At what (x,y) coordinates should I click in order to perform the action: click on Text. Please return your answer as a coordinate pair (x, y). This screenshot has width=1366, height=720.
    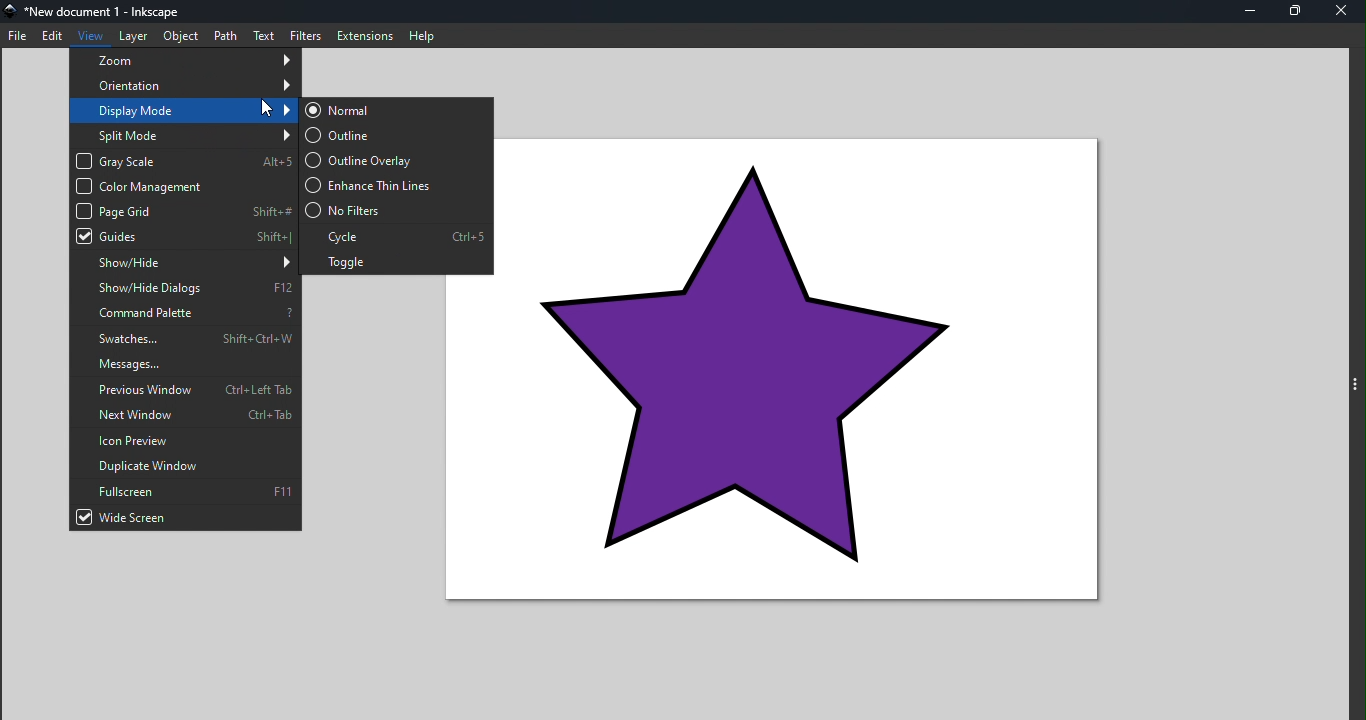
    Looking at the image, I should click on (263, 36).